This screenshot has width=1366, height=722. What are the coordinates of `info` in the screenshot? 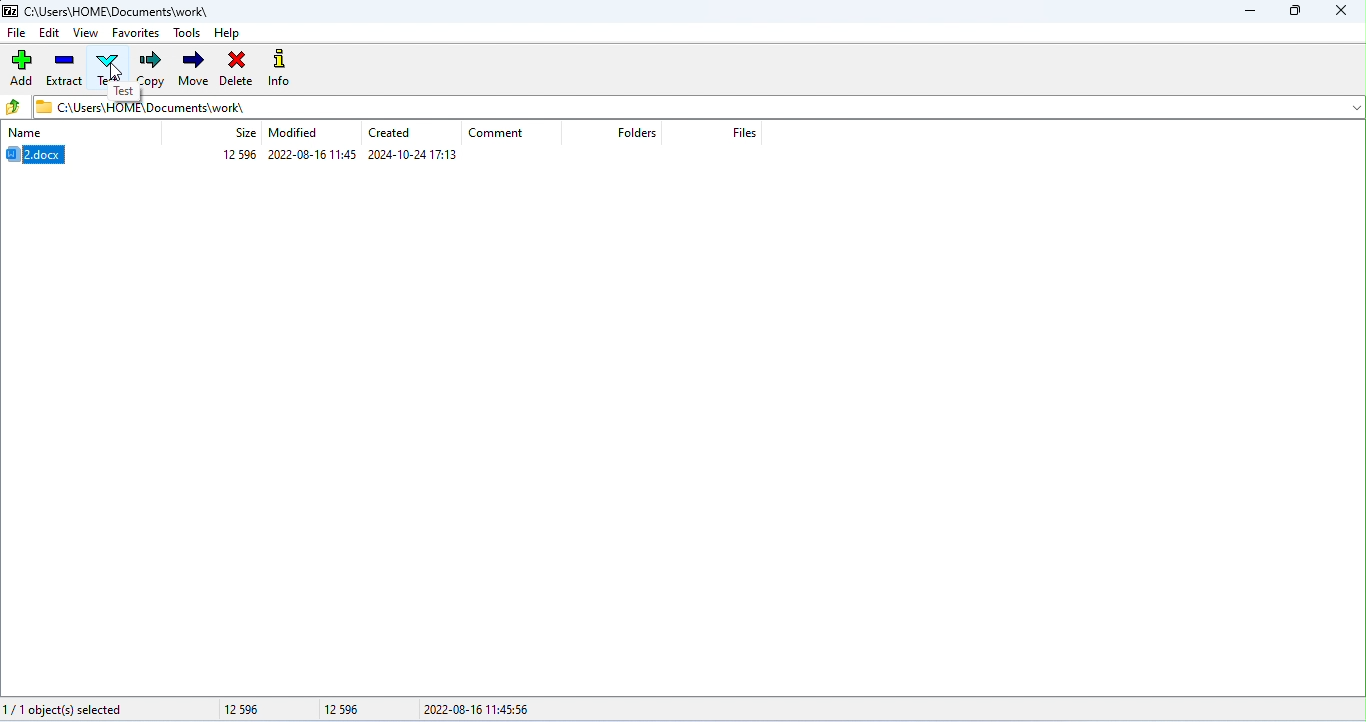 It's located at (281, 68).